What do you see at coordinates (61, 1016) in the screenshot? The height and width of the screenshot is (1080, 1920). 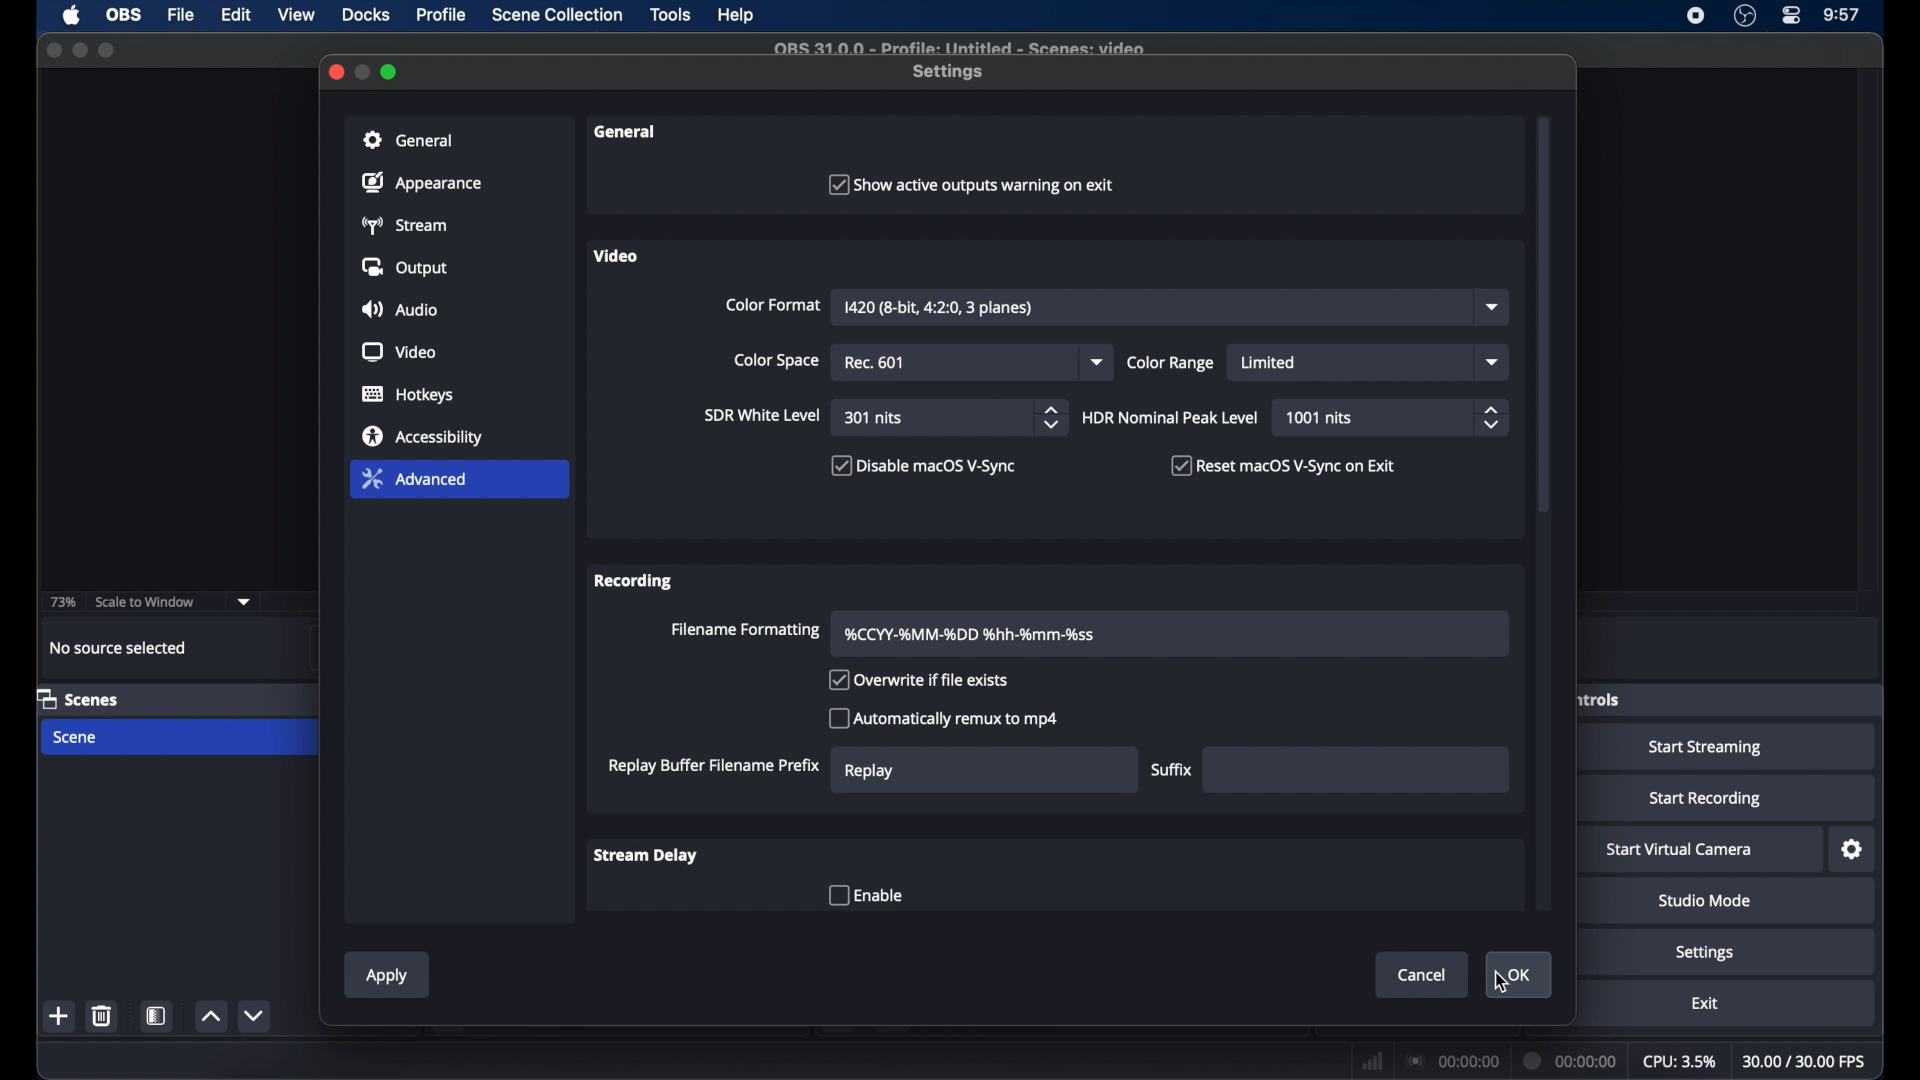 I see `add` at bounding box center [61, 1016].